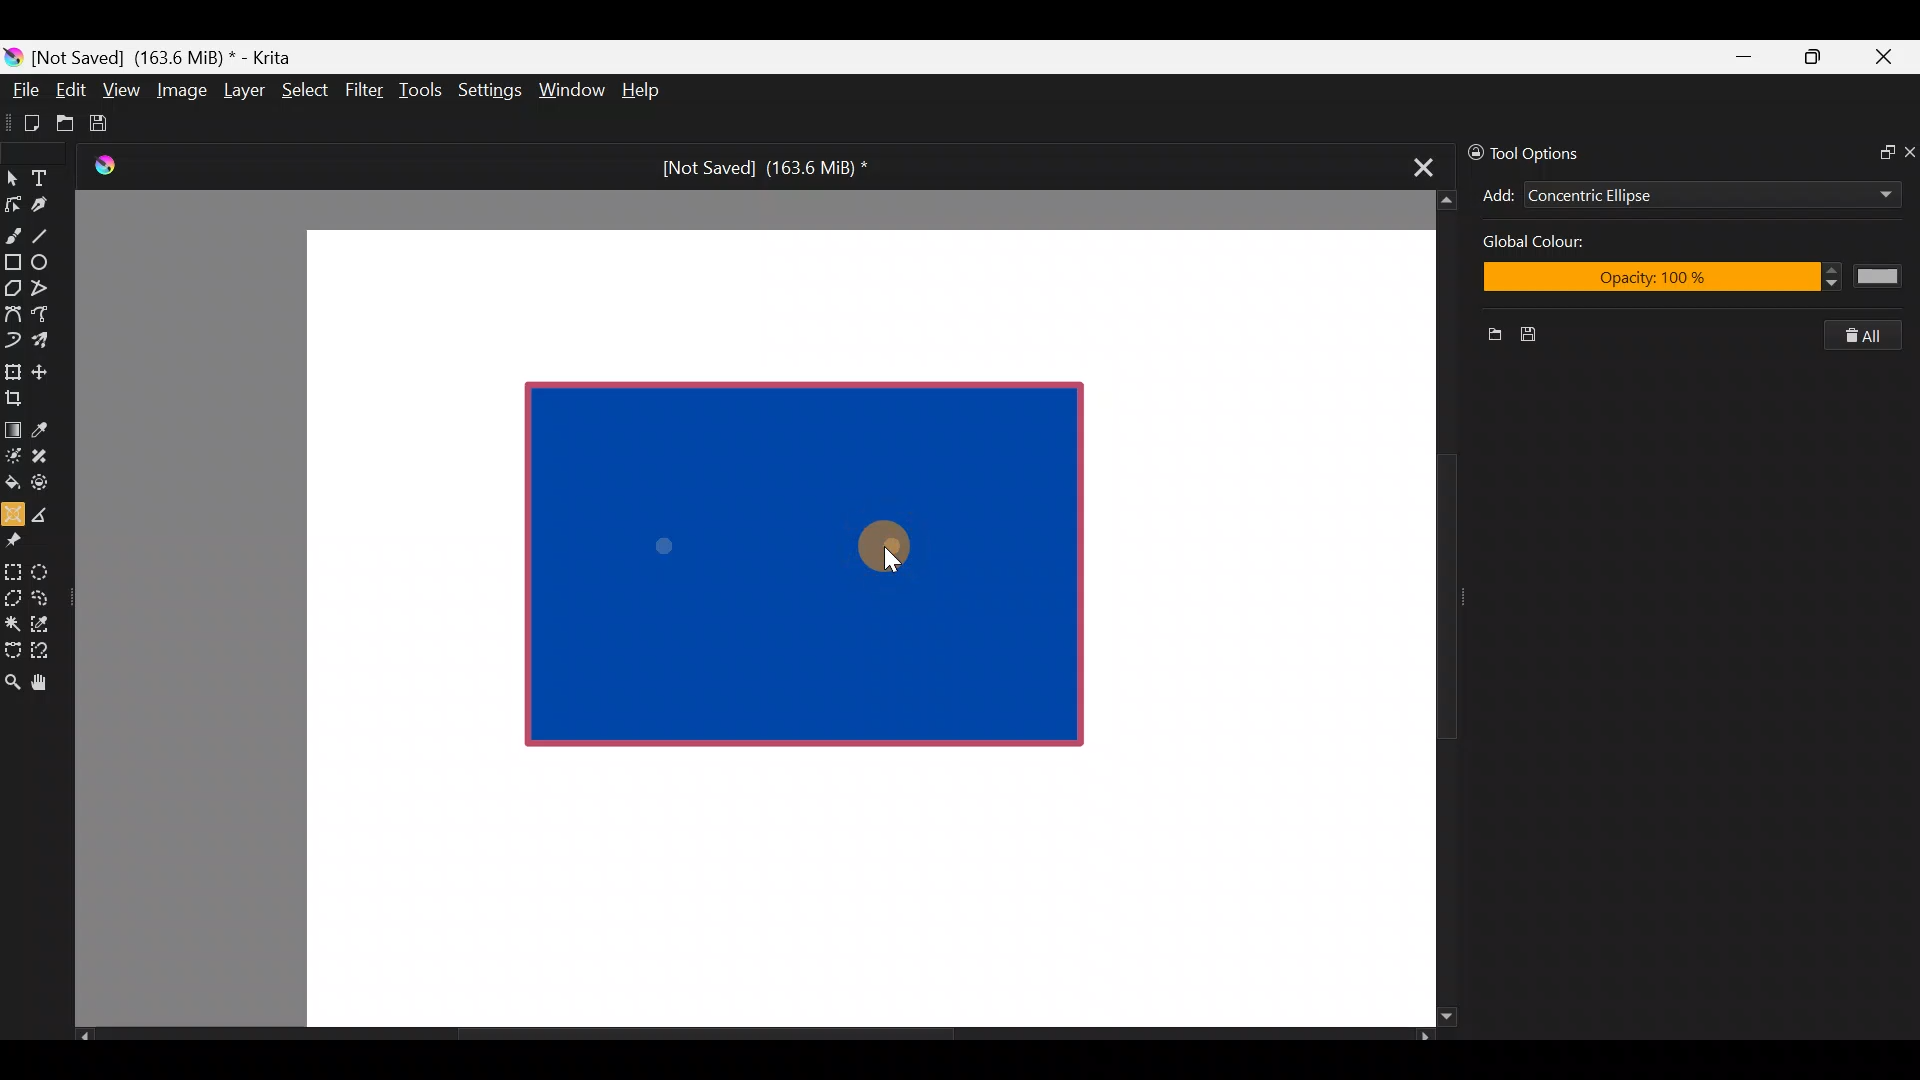 Image resolution: width=1920 pixels, height=1080 pixels. Describe the element at coordinates (644, 92) in the screenshot. I see `Help` at that location.